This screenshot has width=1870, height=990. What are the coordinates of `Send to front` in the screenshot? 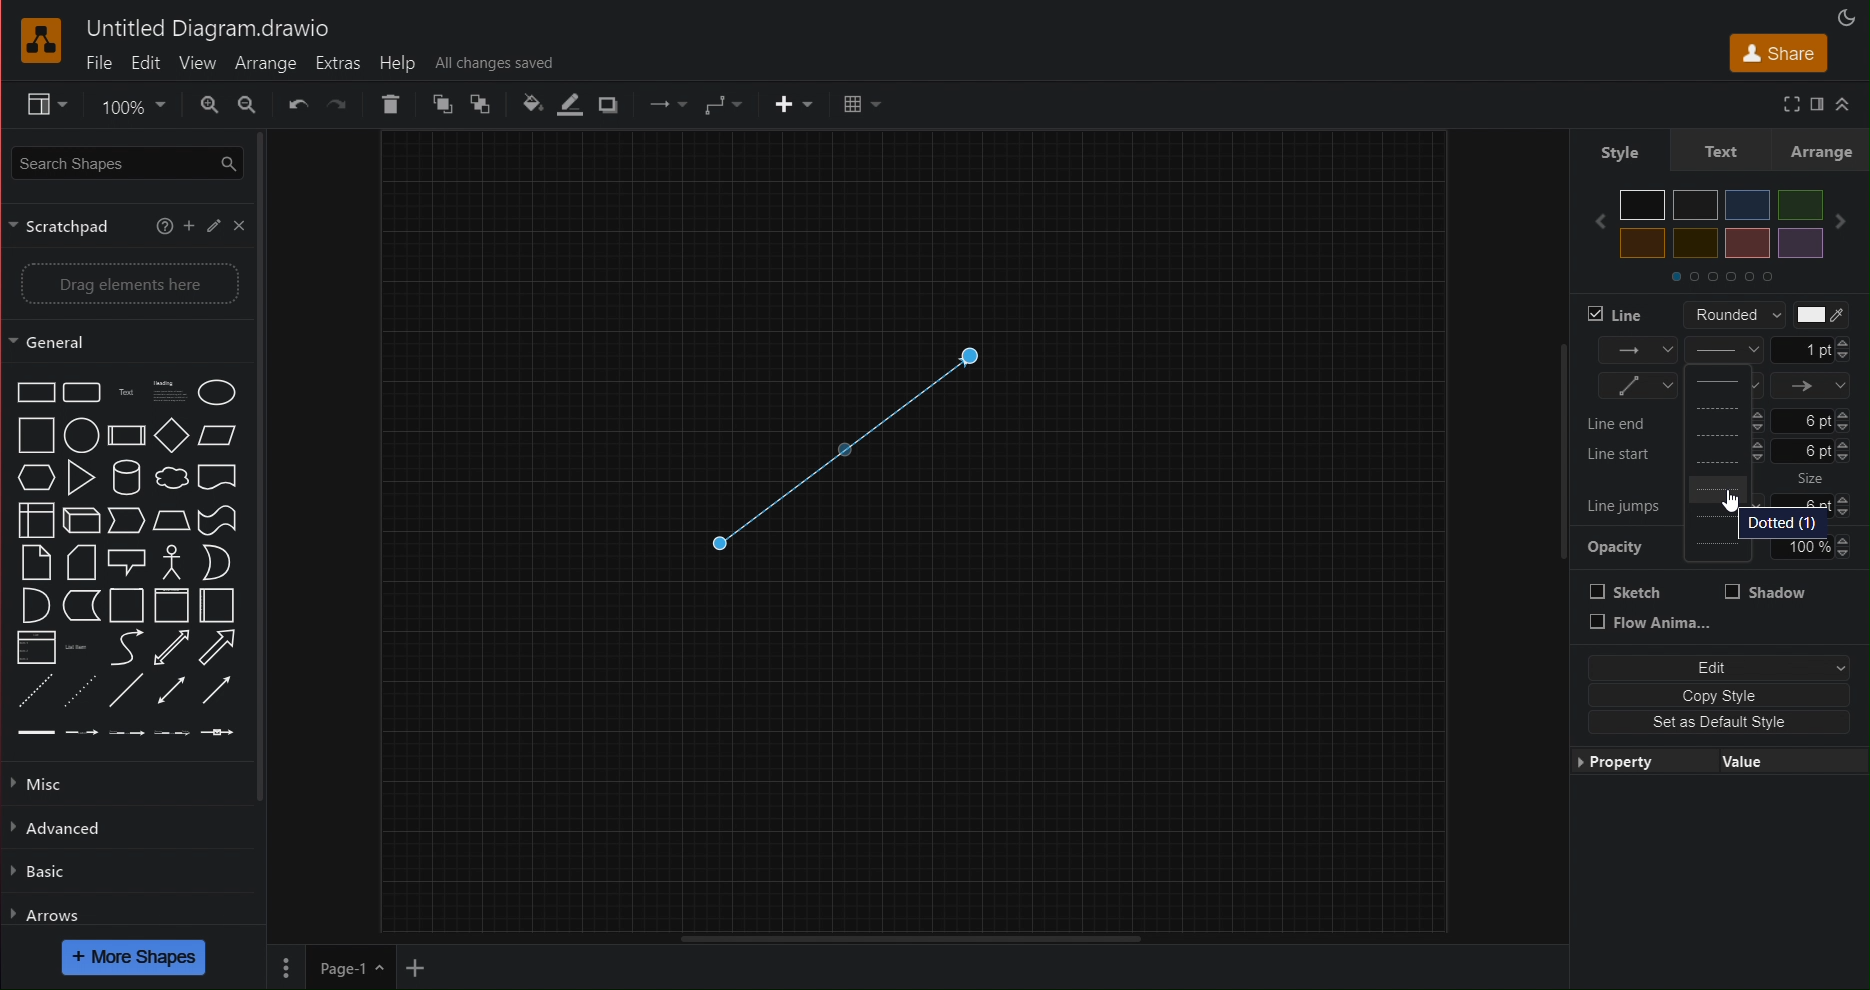 It's located at (441, 104).